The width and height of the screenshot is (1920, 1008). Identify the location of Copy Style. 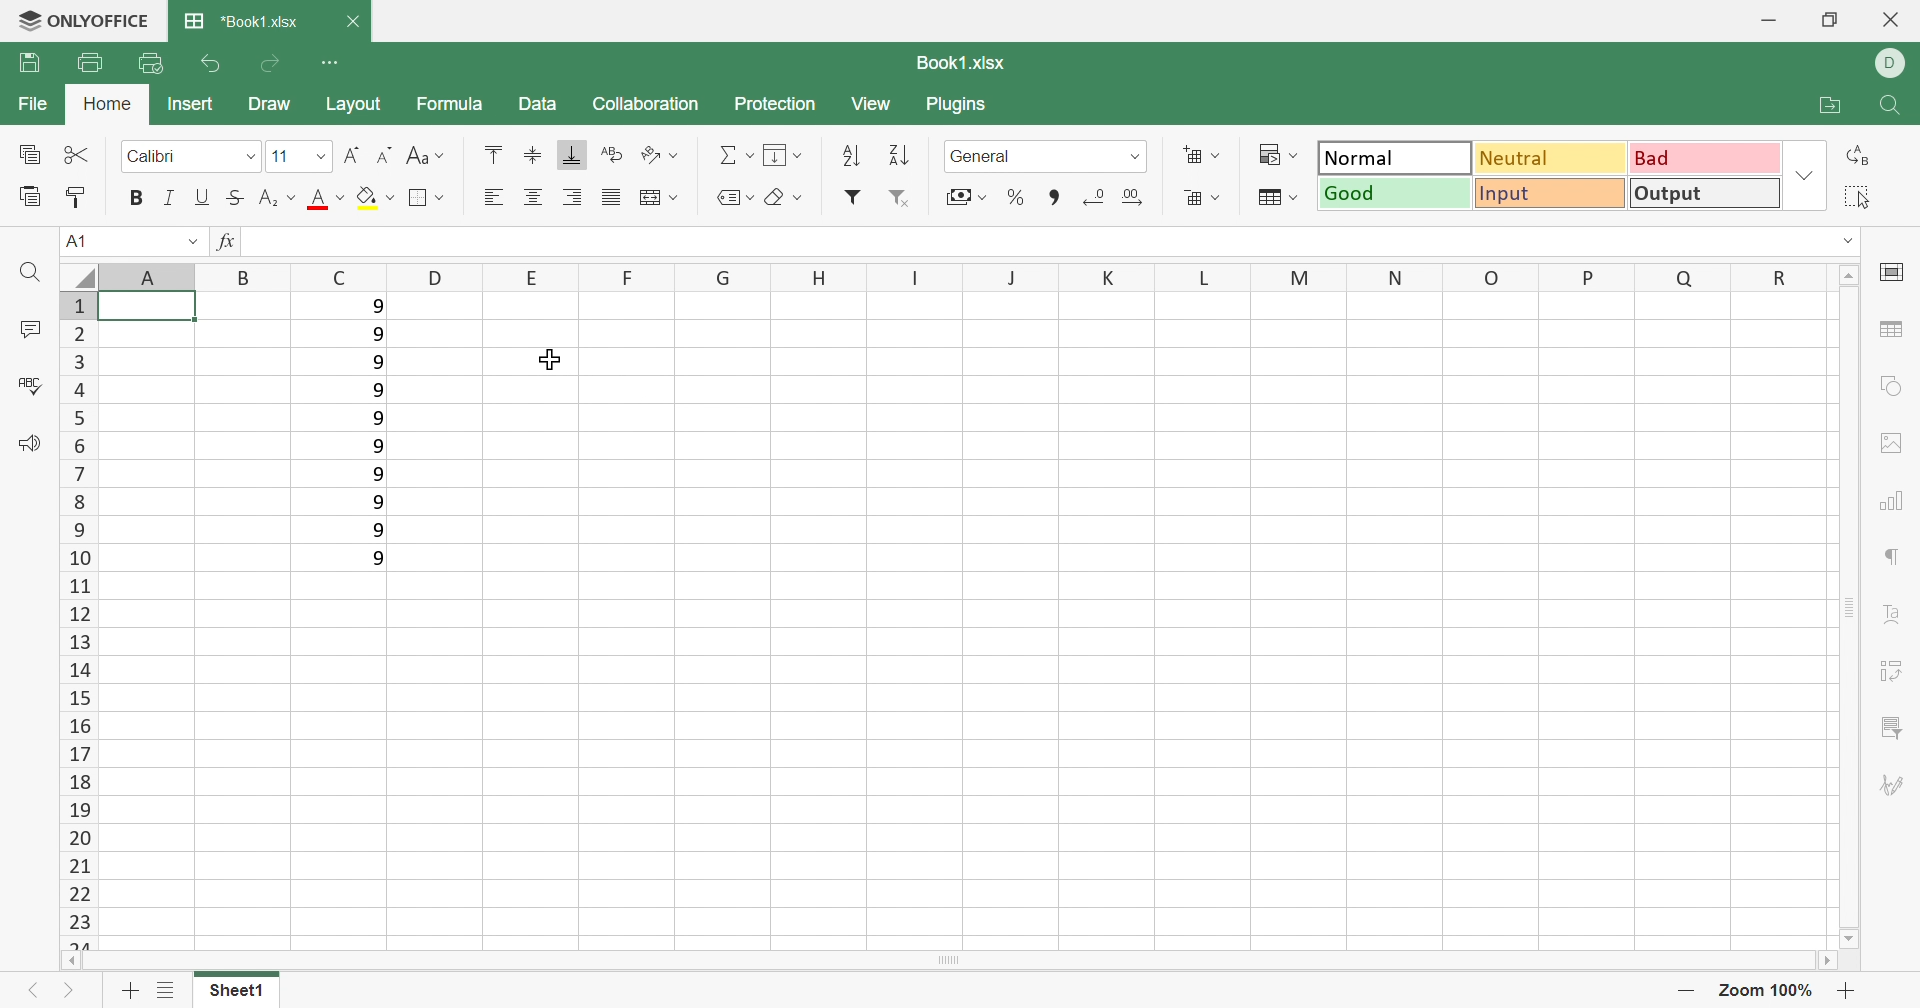
(77, 197).